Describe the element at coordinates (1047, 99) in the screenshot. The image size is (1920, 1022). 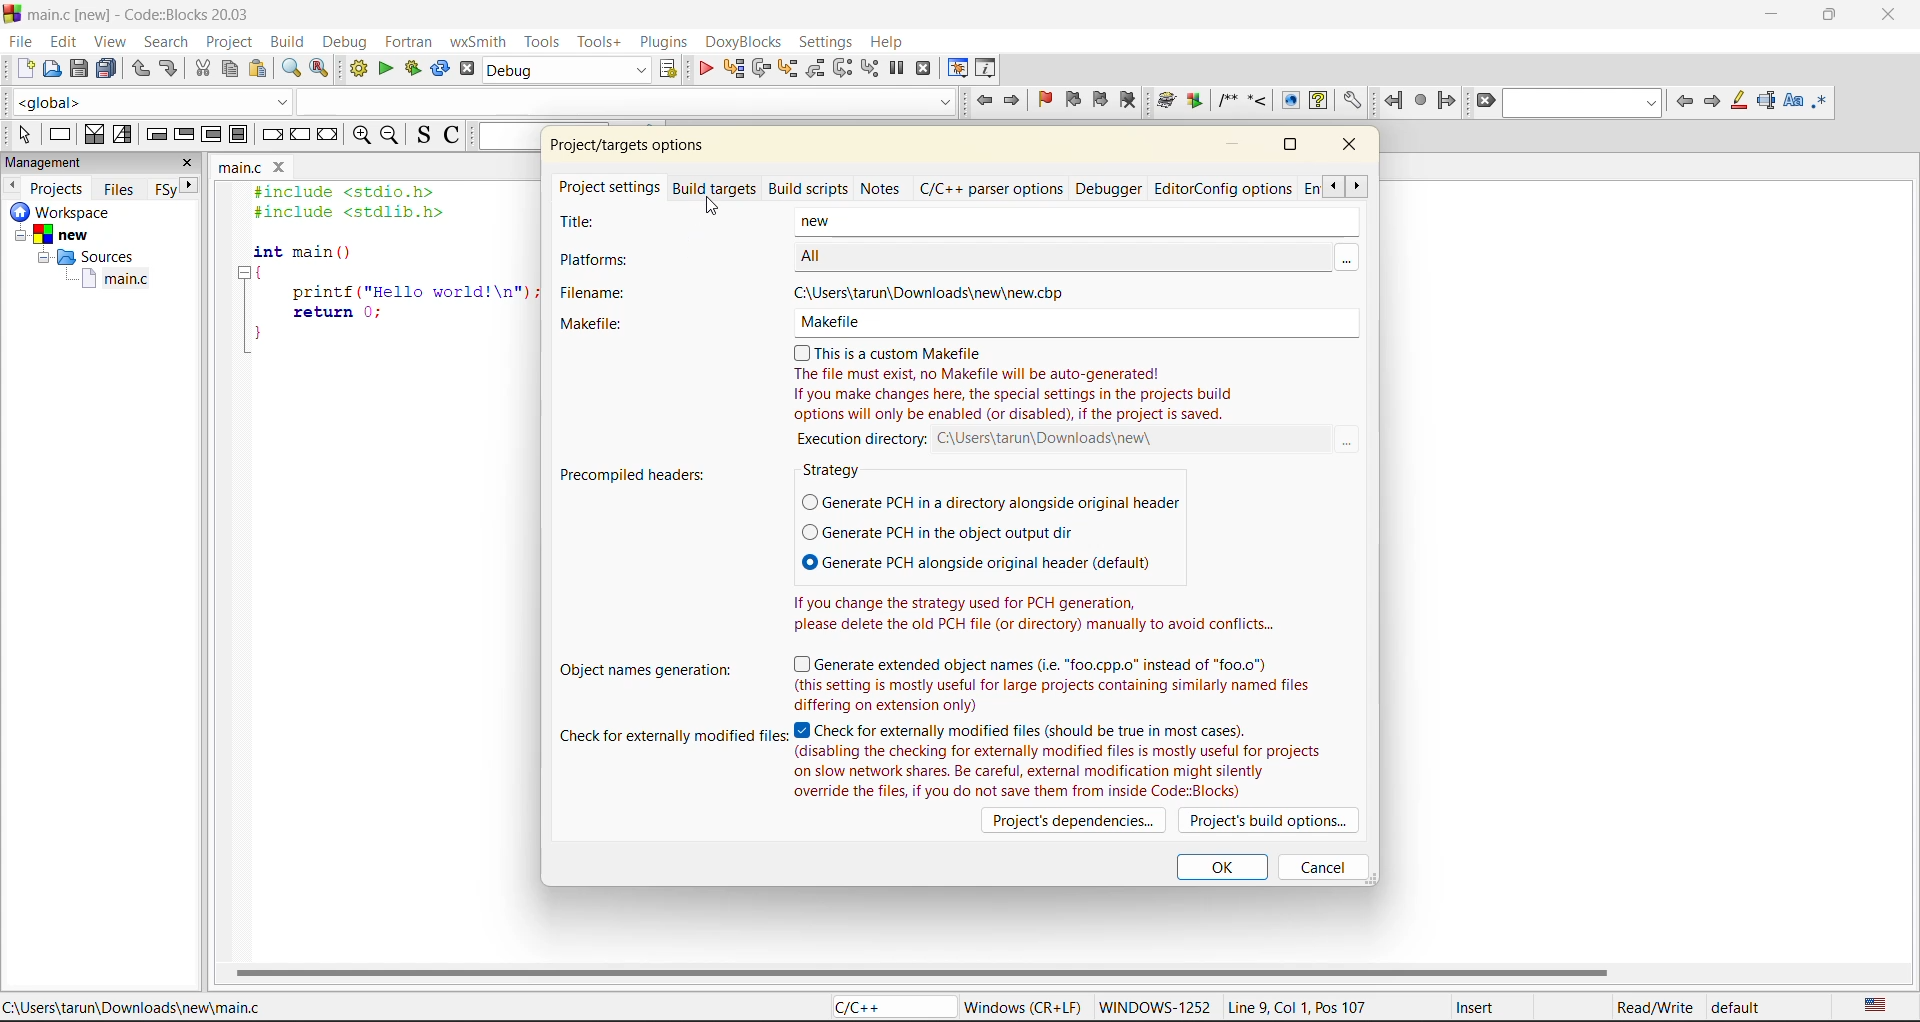
I see `toggle bookmark` at that location.